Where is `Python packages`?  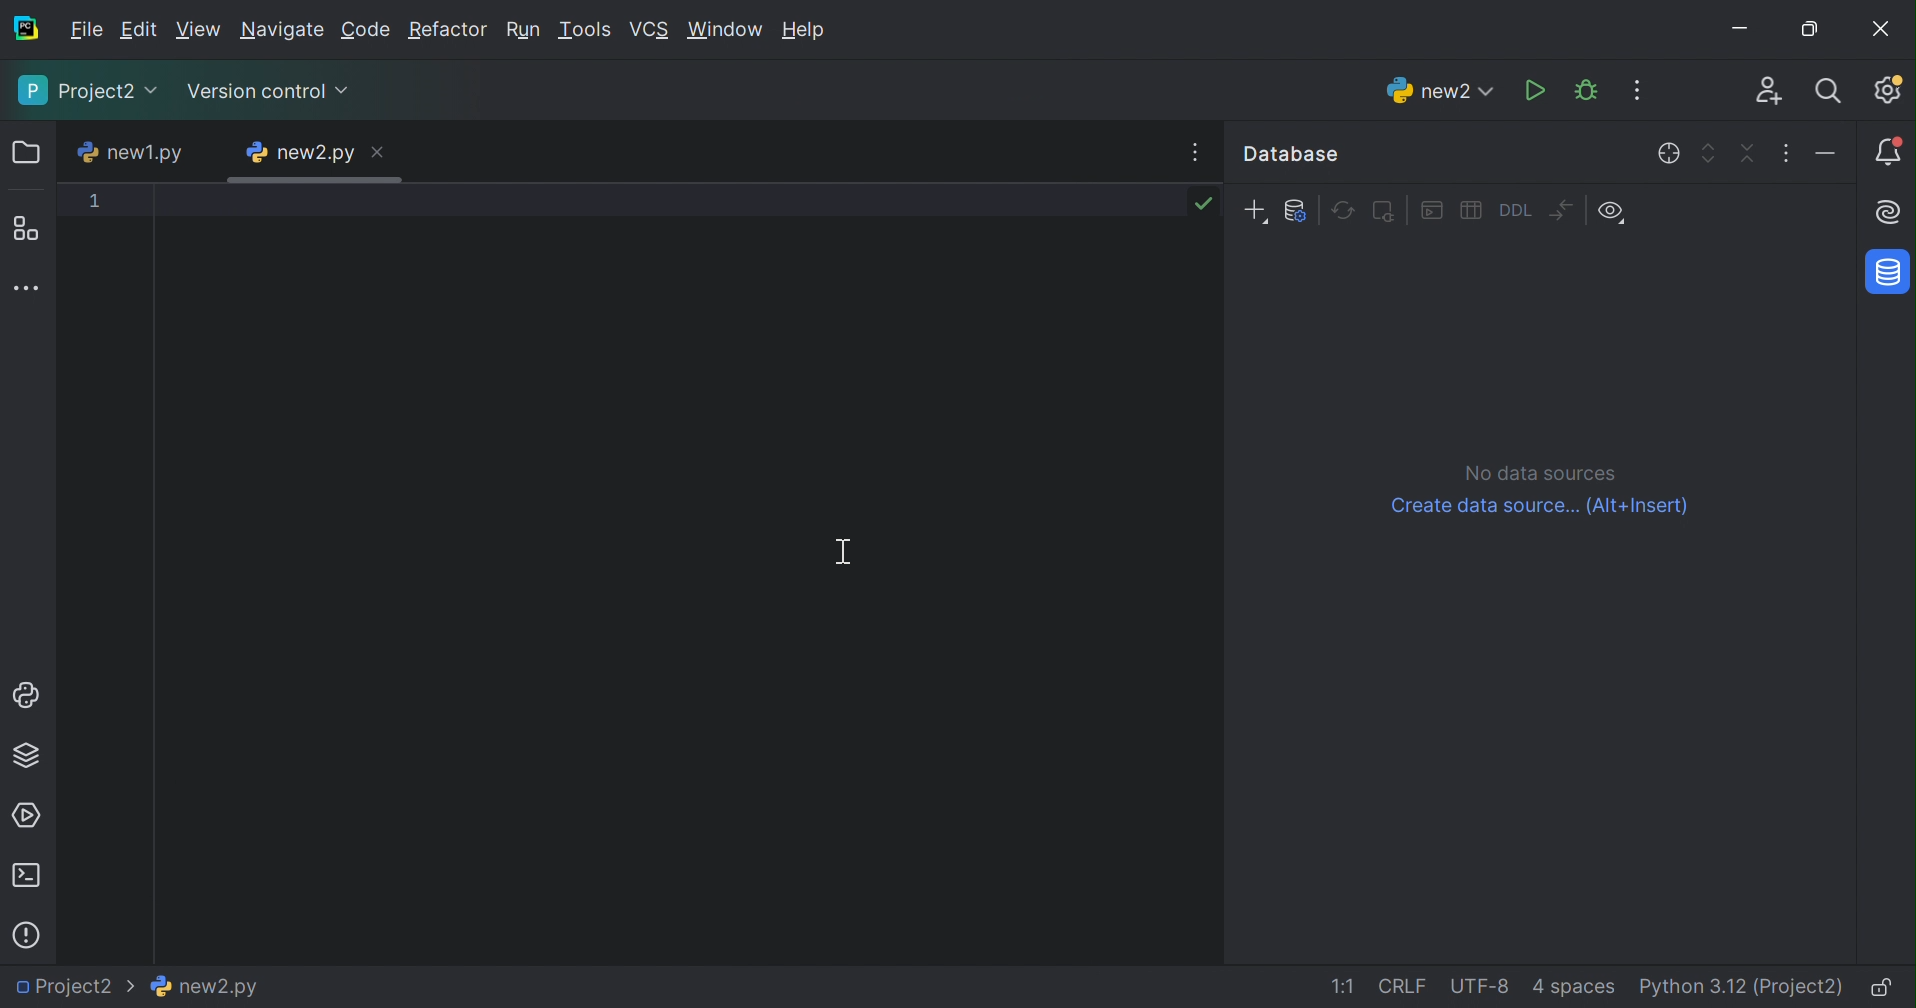
Python packages is located at coordinates (25, 754).